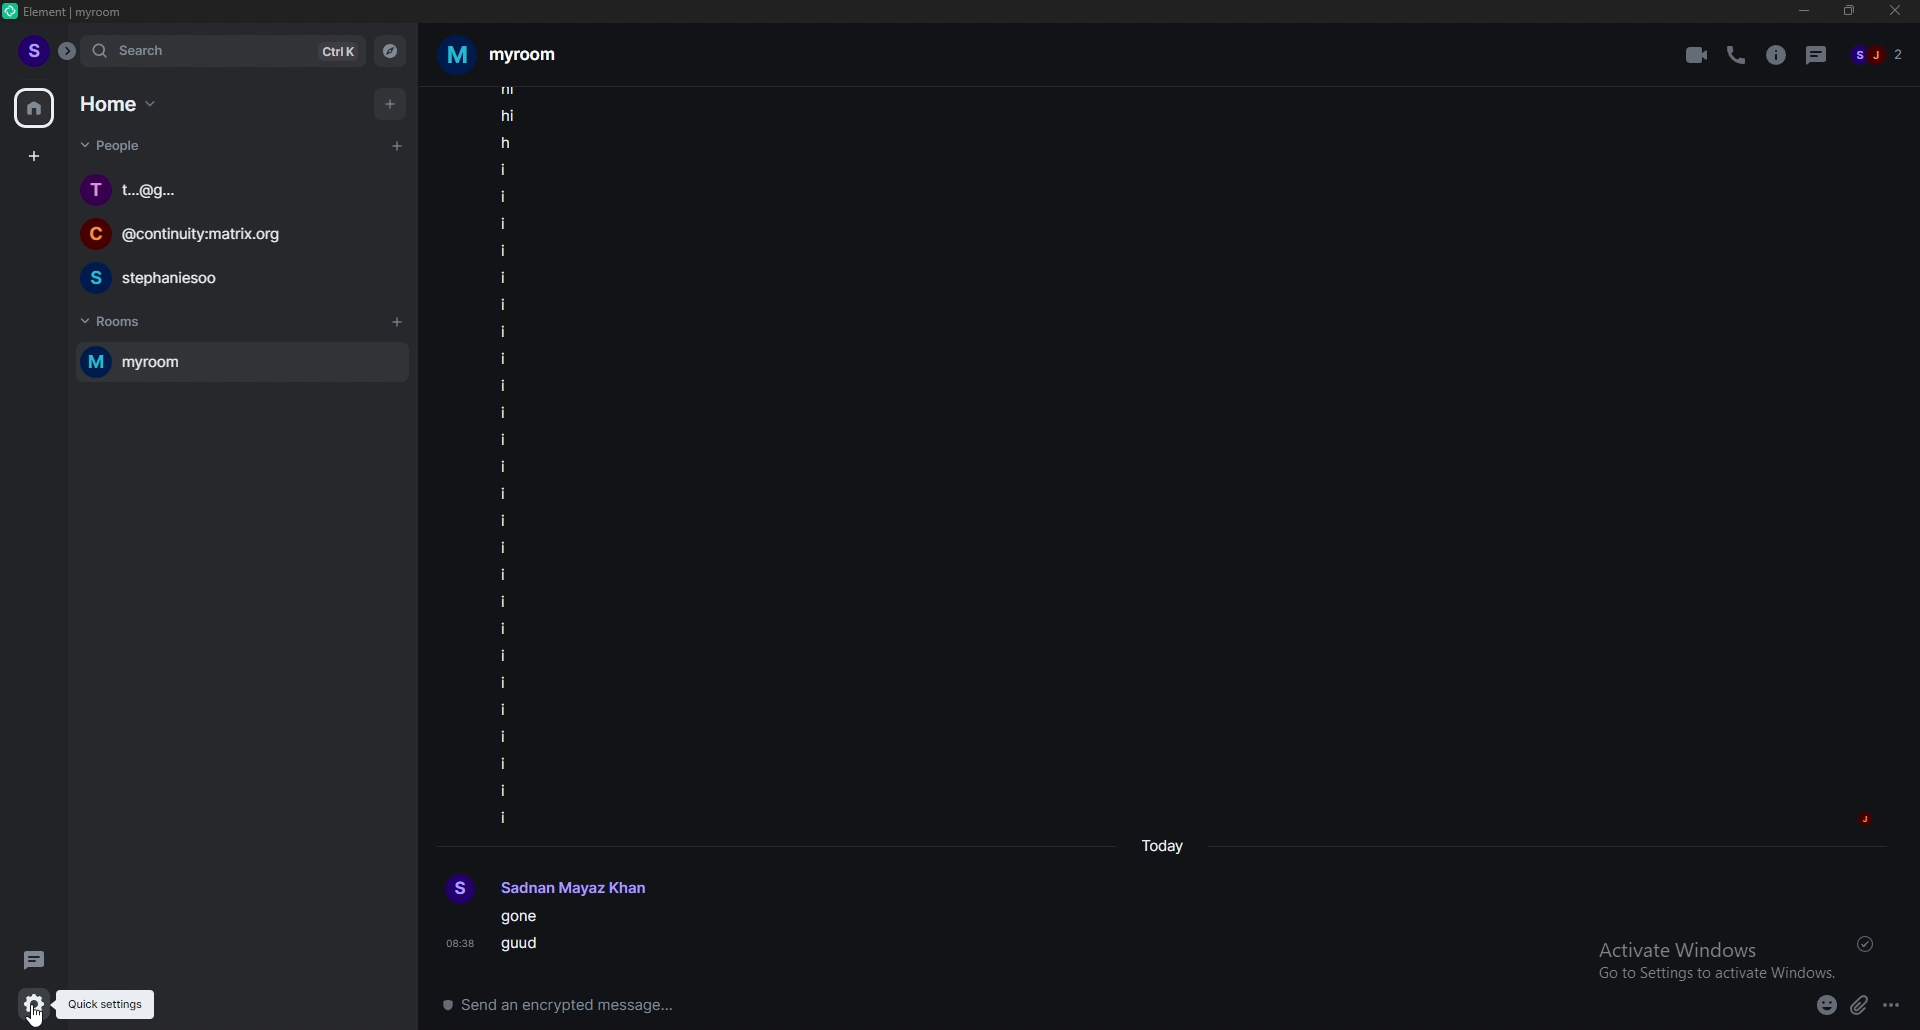 Image resolution: width=1920 pixels, height=1030 pixels. I want to click on room info, so click(1778, 55).